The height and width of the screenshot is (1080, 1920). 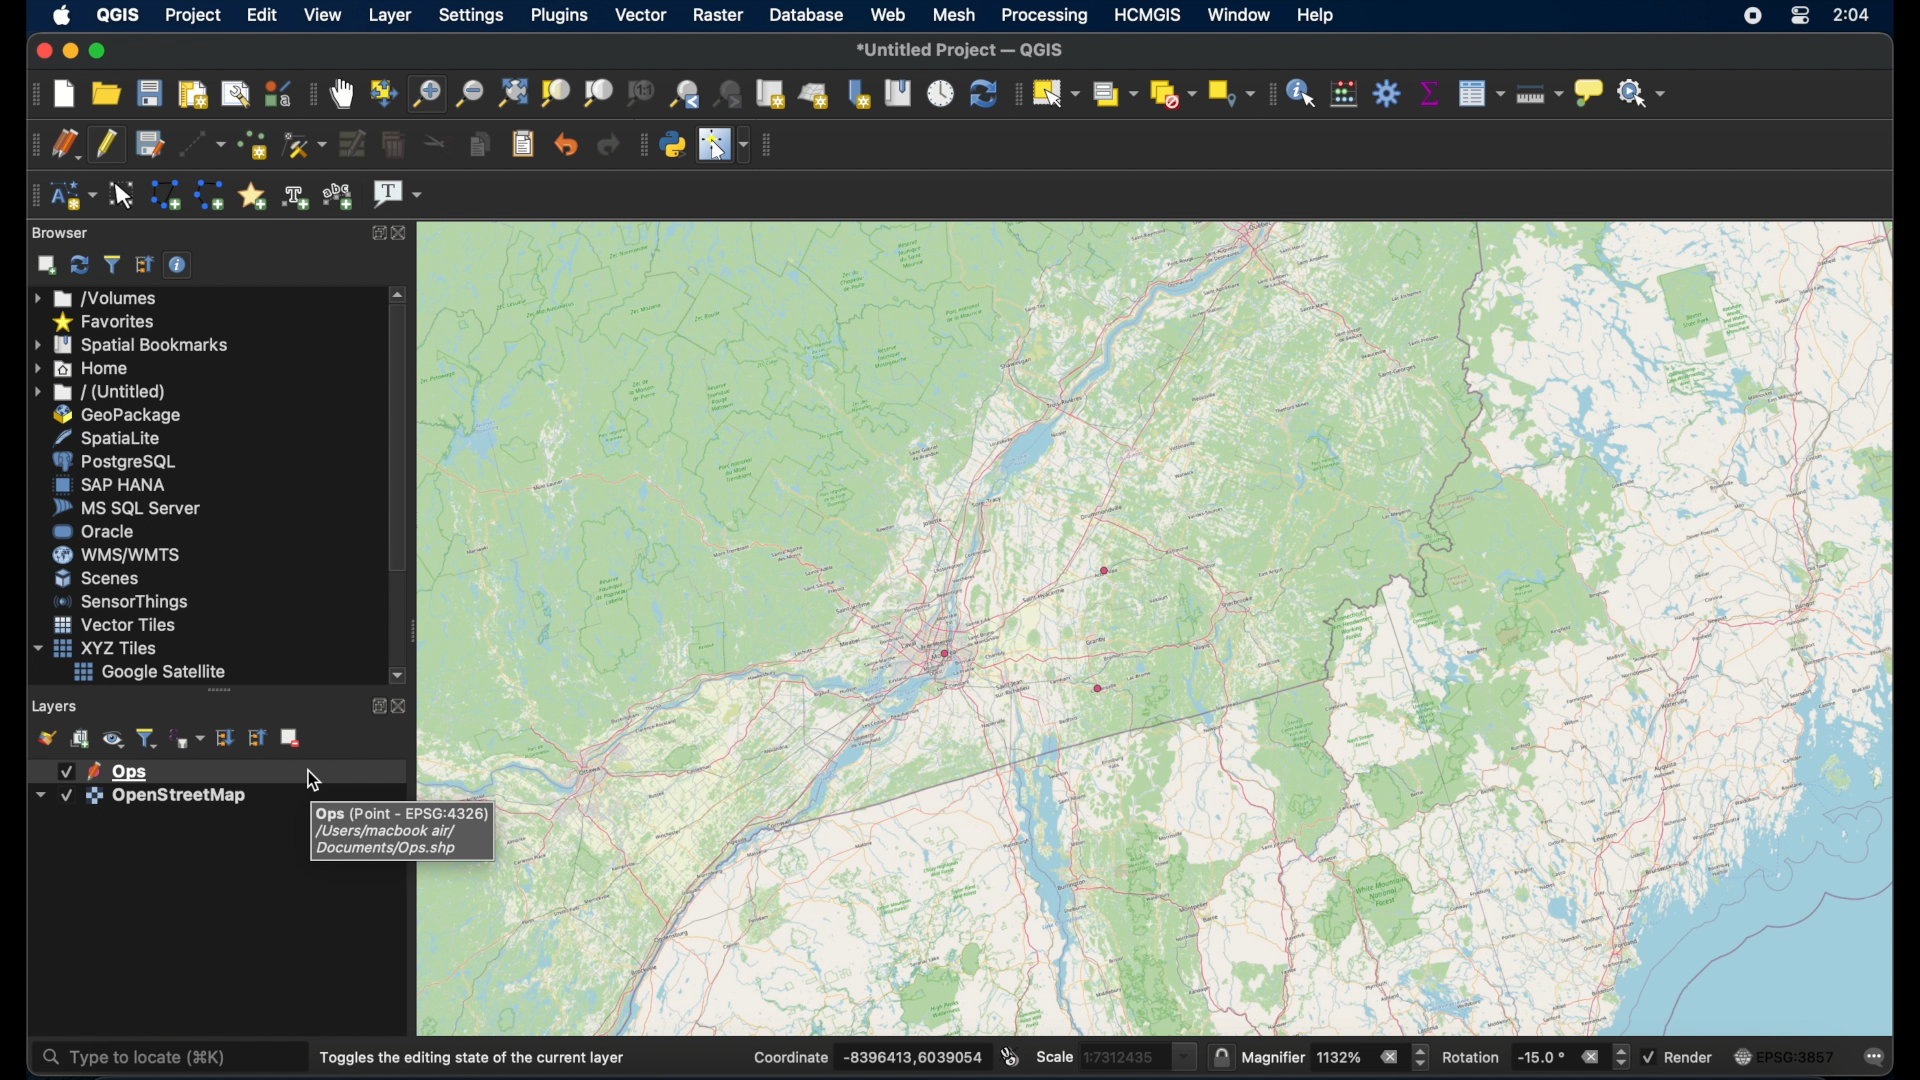 What do you see at coordinates (398, 195) in the screenshot?
I see `text annotation` at bounding box center [398, 195].